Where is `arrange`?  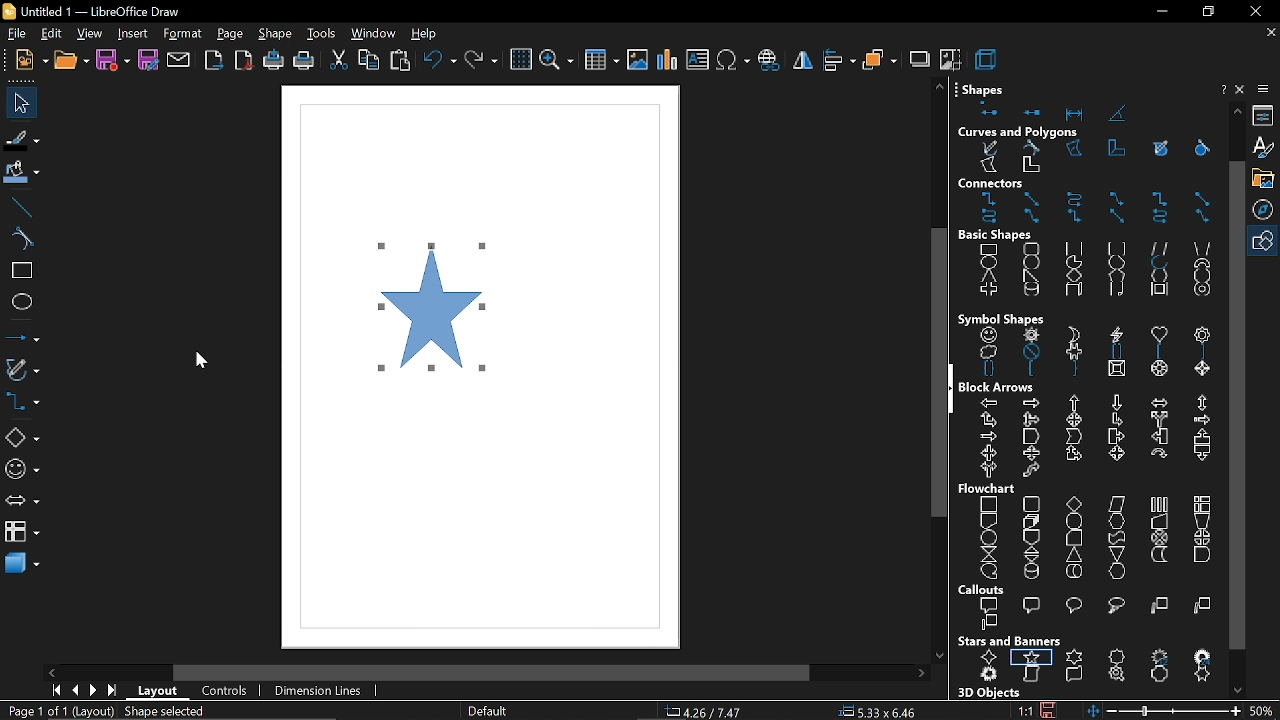 arrange is located at coordinates (880, 61).